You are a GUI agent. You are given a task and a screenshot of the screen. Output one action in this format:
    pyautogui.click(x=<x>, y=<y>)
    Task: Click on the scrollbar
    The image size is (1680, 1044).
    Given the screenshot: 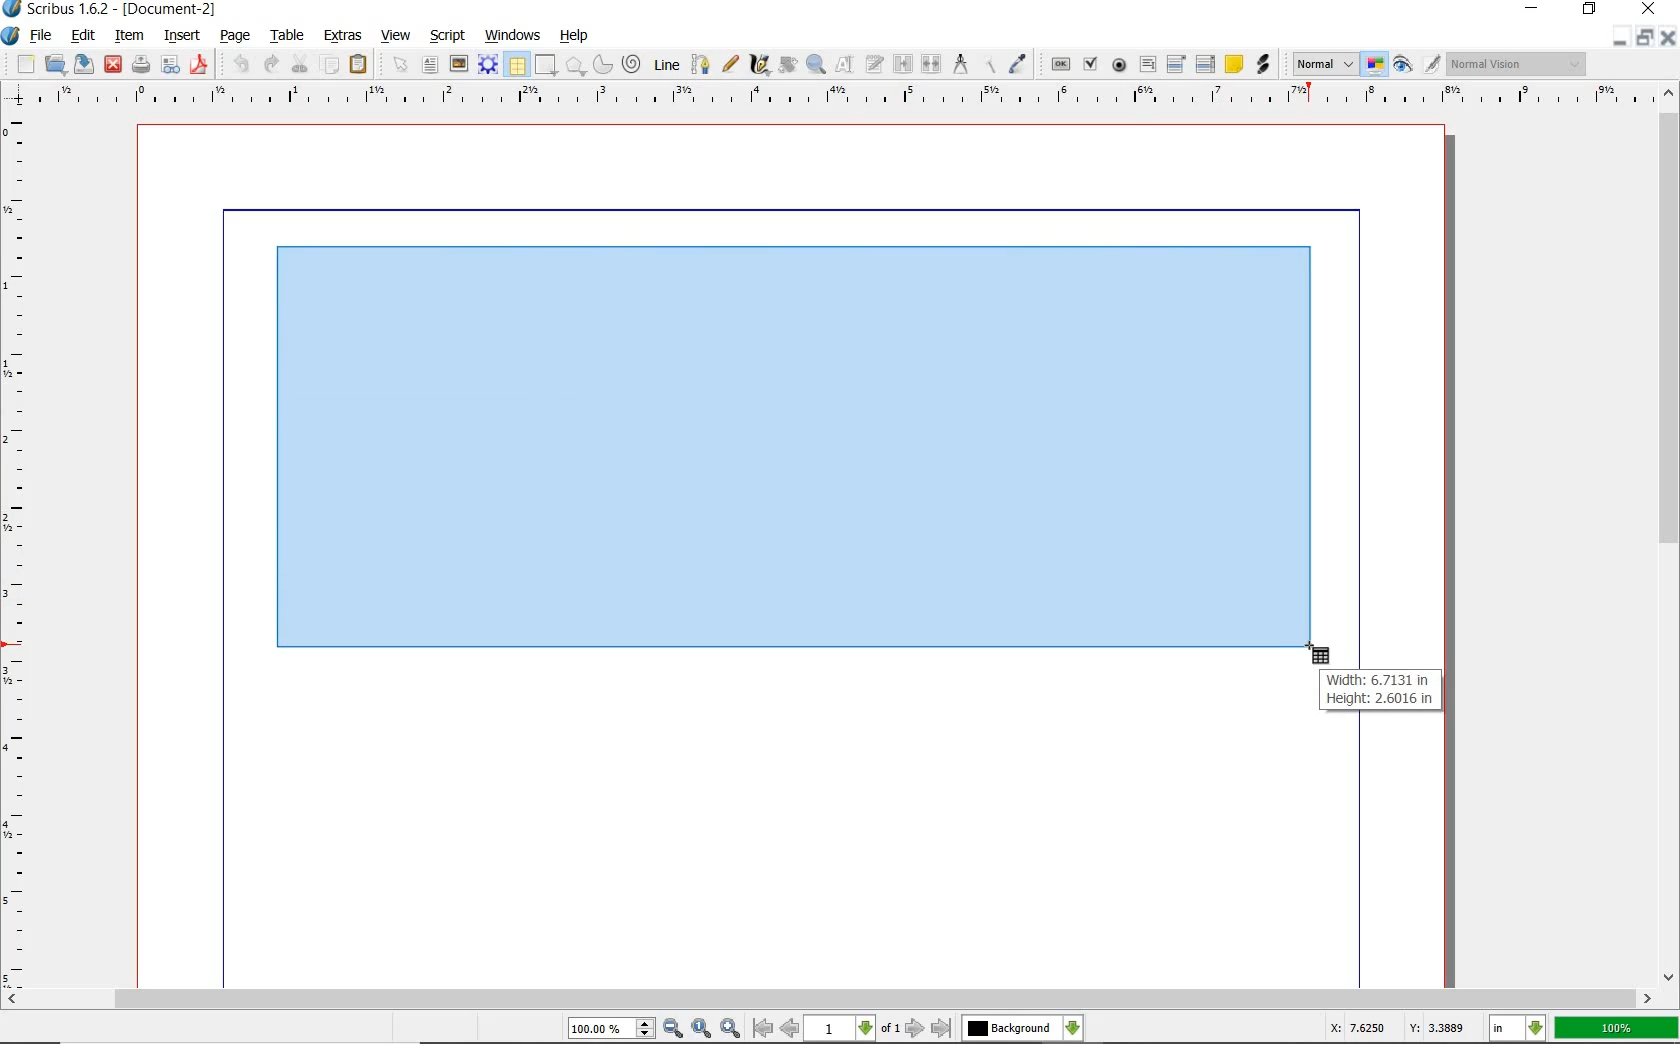 What is the action you would take?
    pyautogui.click(x=1666, y=547)
    